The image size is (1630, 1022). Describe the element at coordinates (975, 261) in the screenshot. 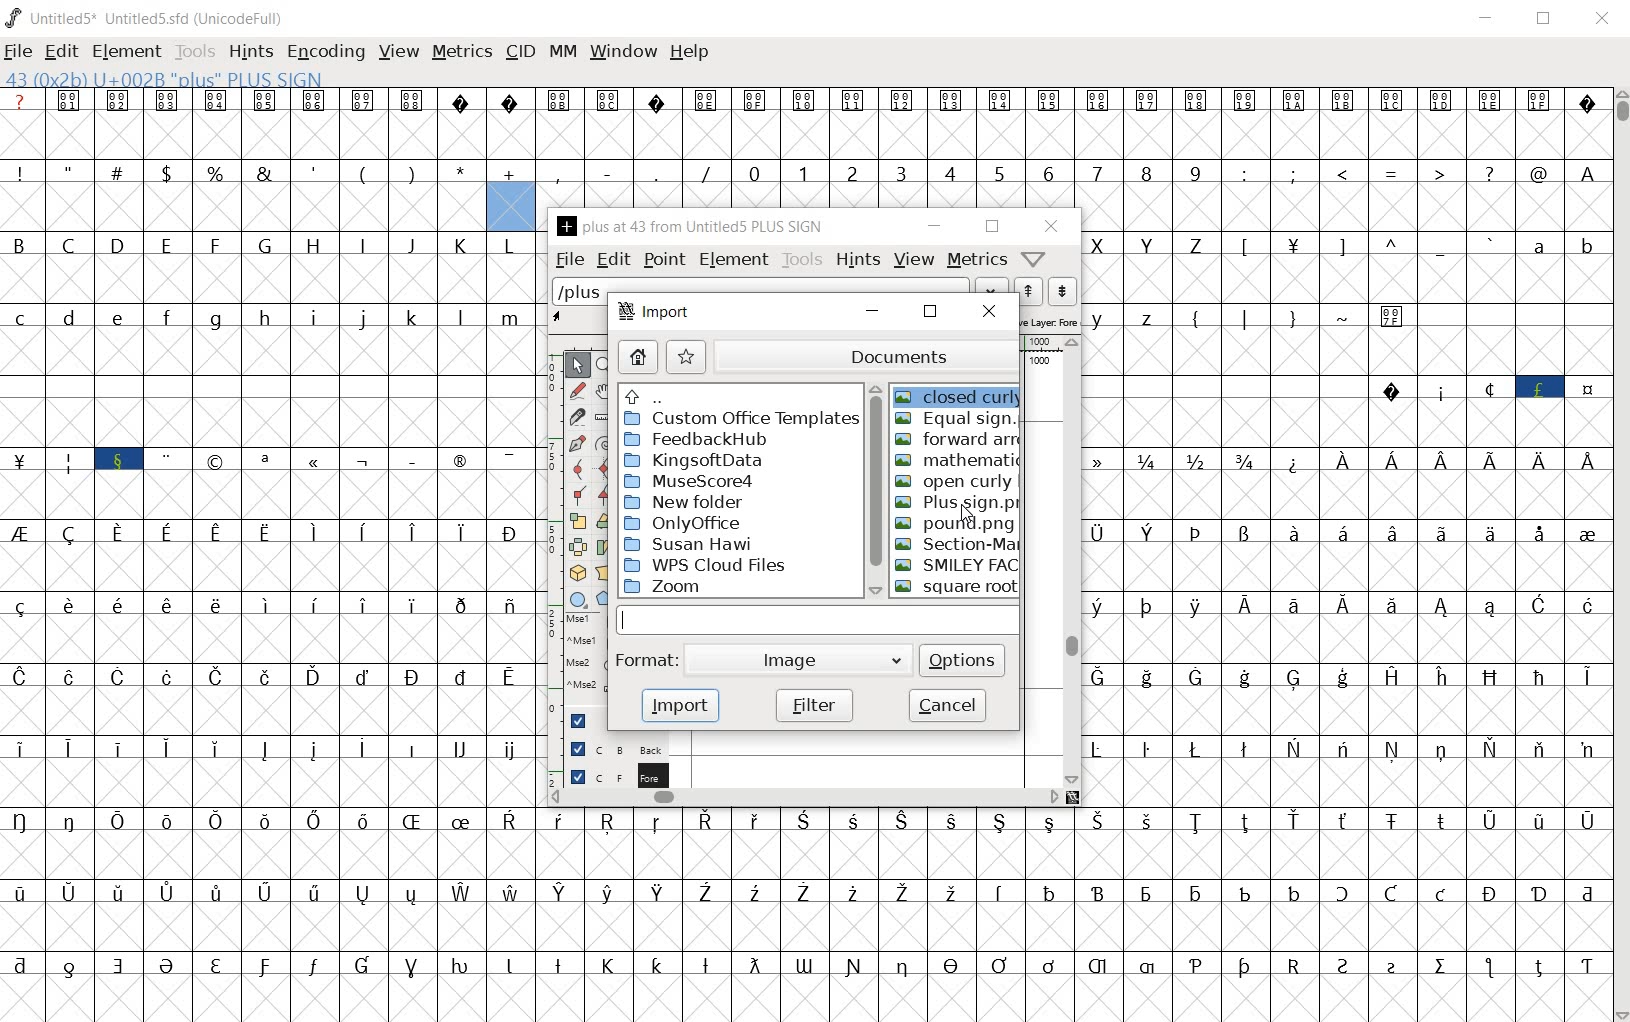

I see `metrics` at that location.